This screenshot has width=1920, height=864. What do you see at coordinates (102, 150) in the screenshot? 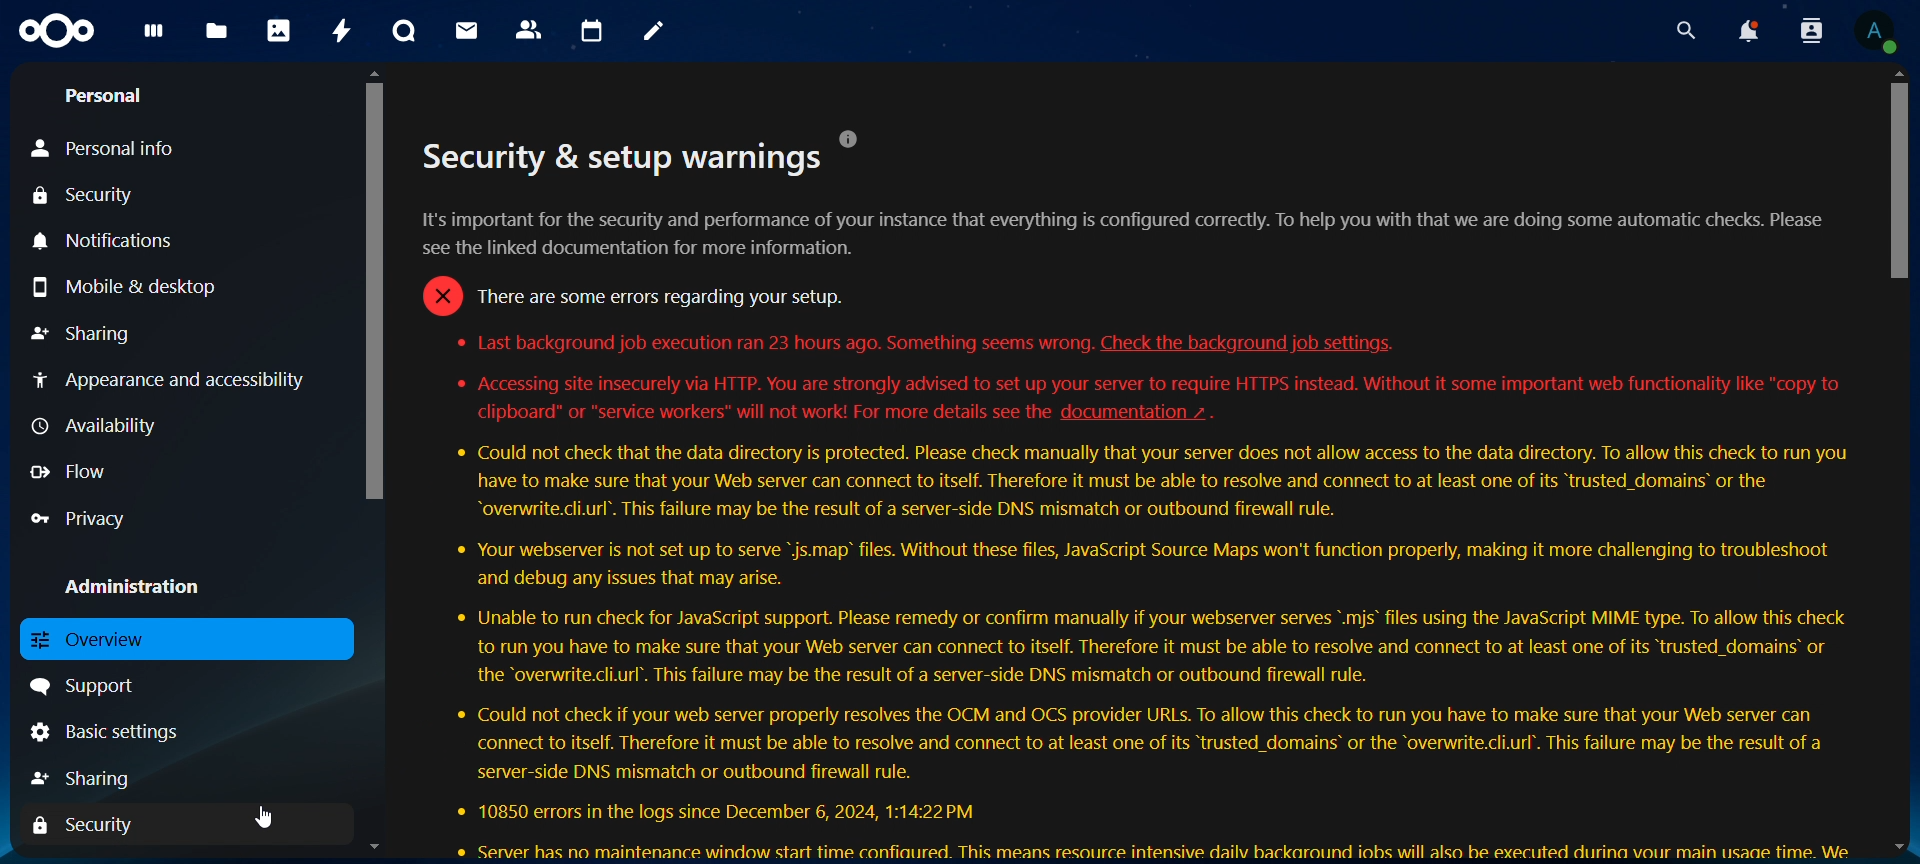
I see `personal info` at bounding box center [102, 150].